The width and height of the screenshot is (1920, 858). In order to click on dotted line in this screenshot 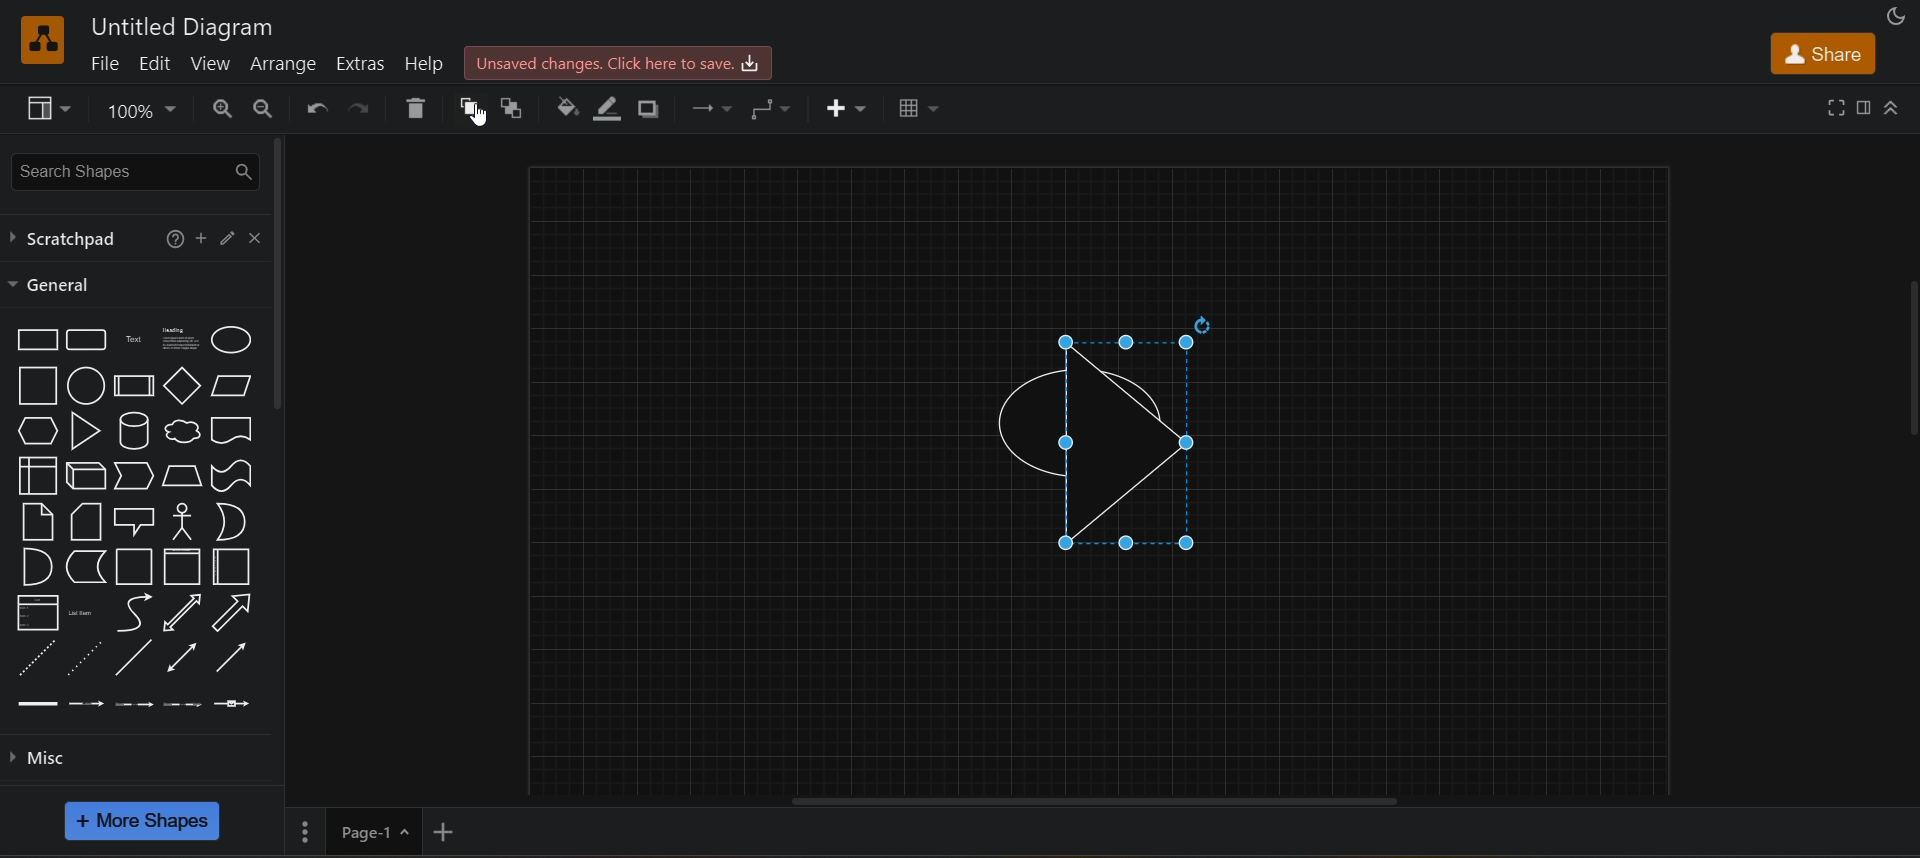, I will do `click(84, 657)`.